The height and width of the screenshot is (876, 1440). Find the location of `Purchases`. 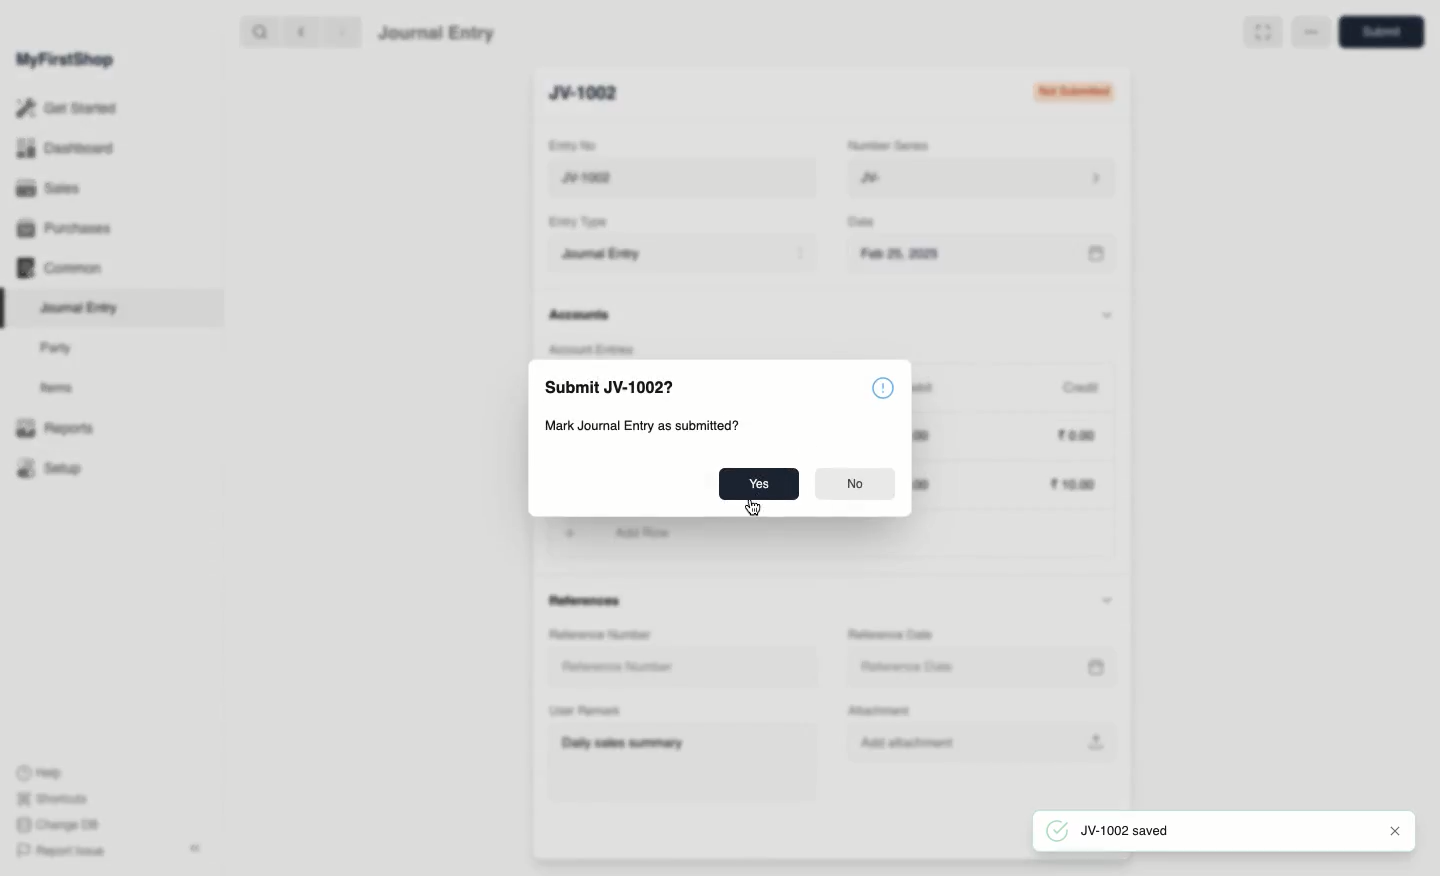

Purchases is located at coordinates (69, 229).